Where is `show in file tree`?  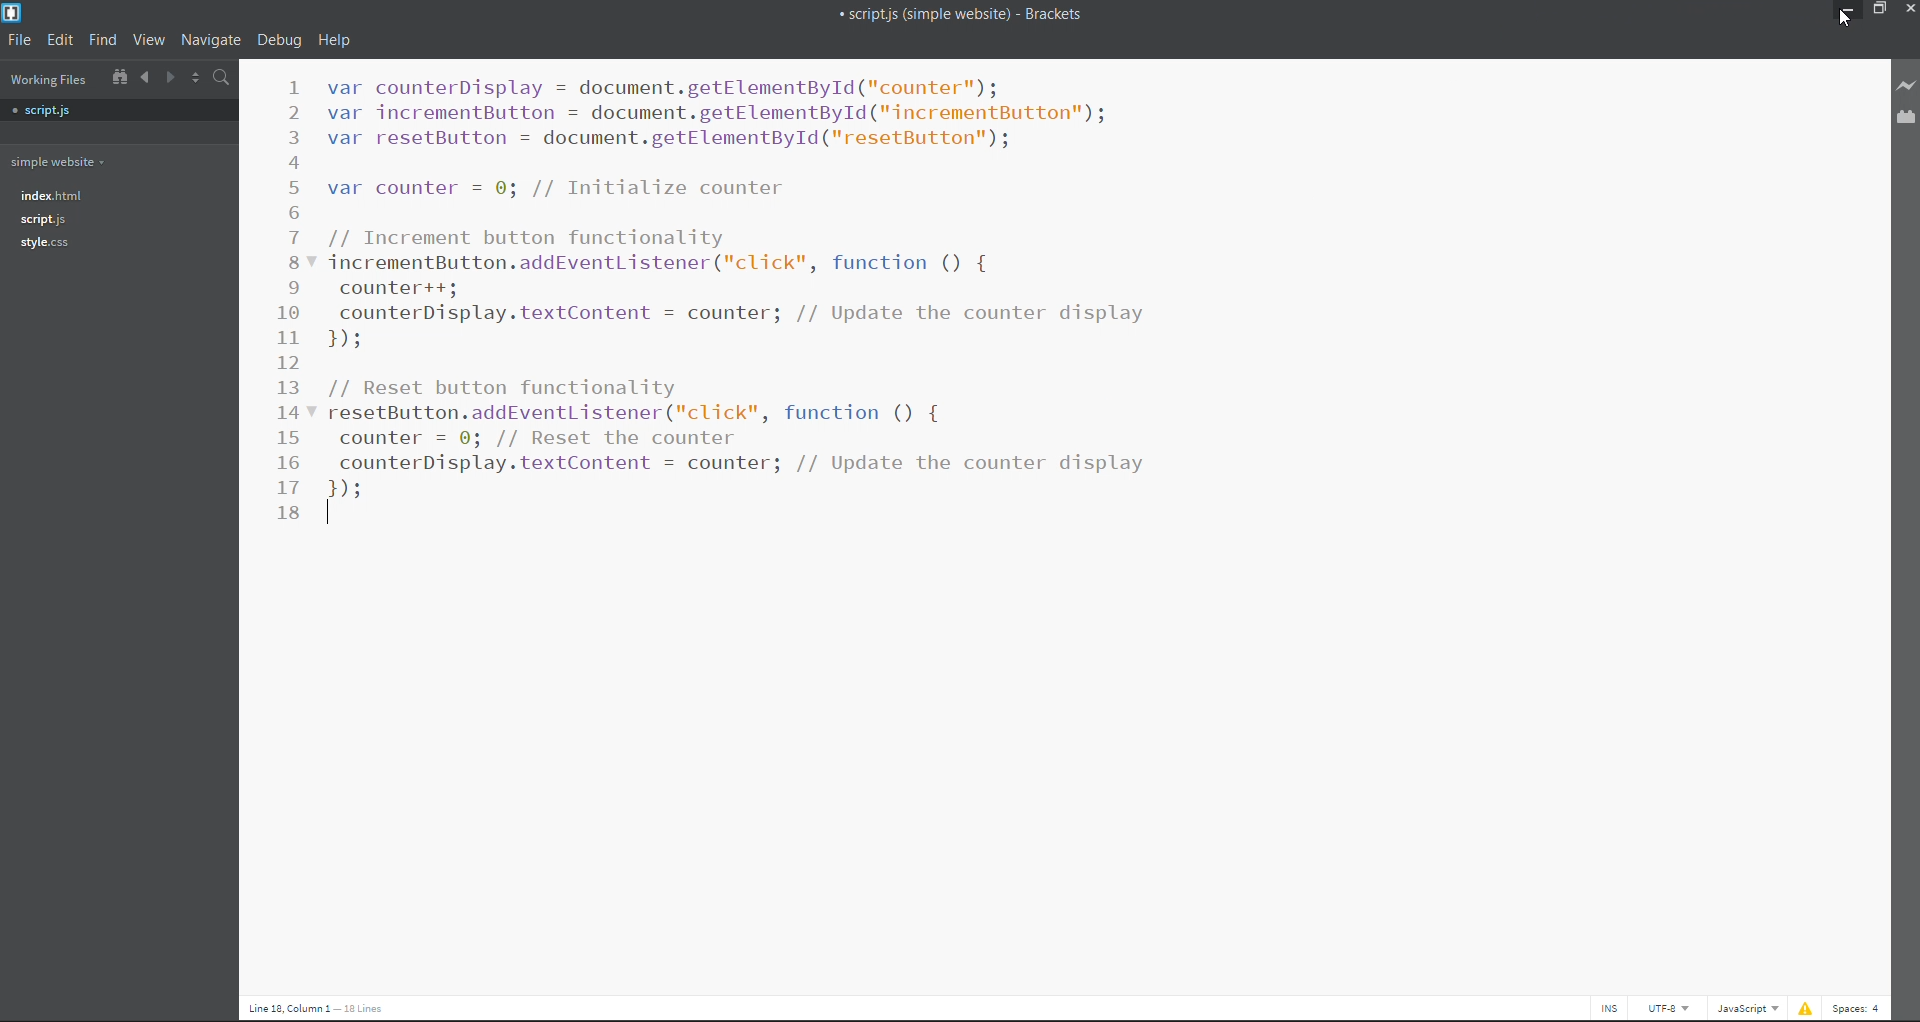 show in file tree is located at coordinates (118, 77).